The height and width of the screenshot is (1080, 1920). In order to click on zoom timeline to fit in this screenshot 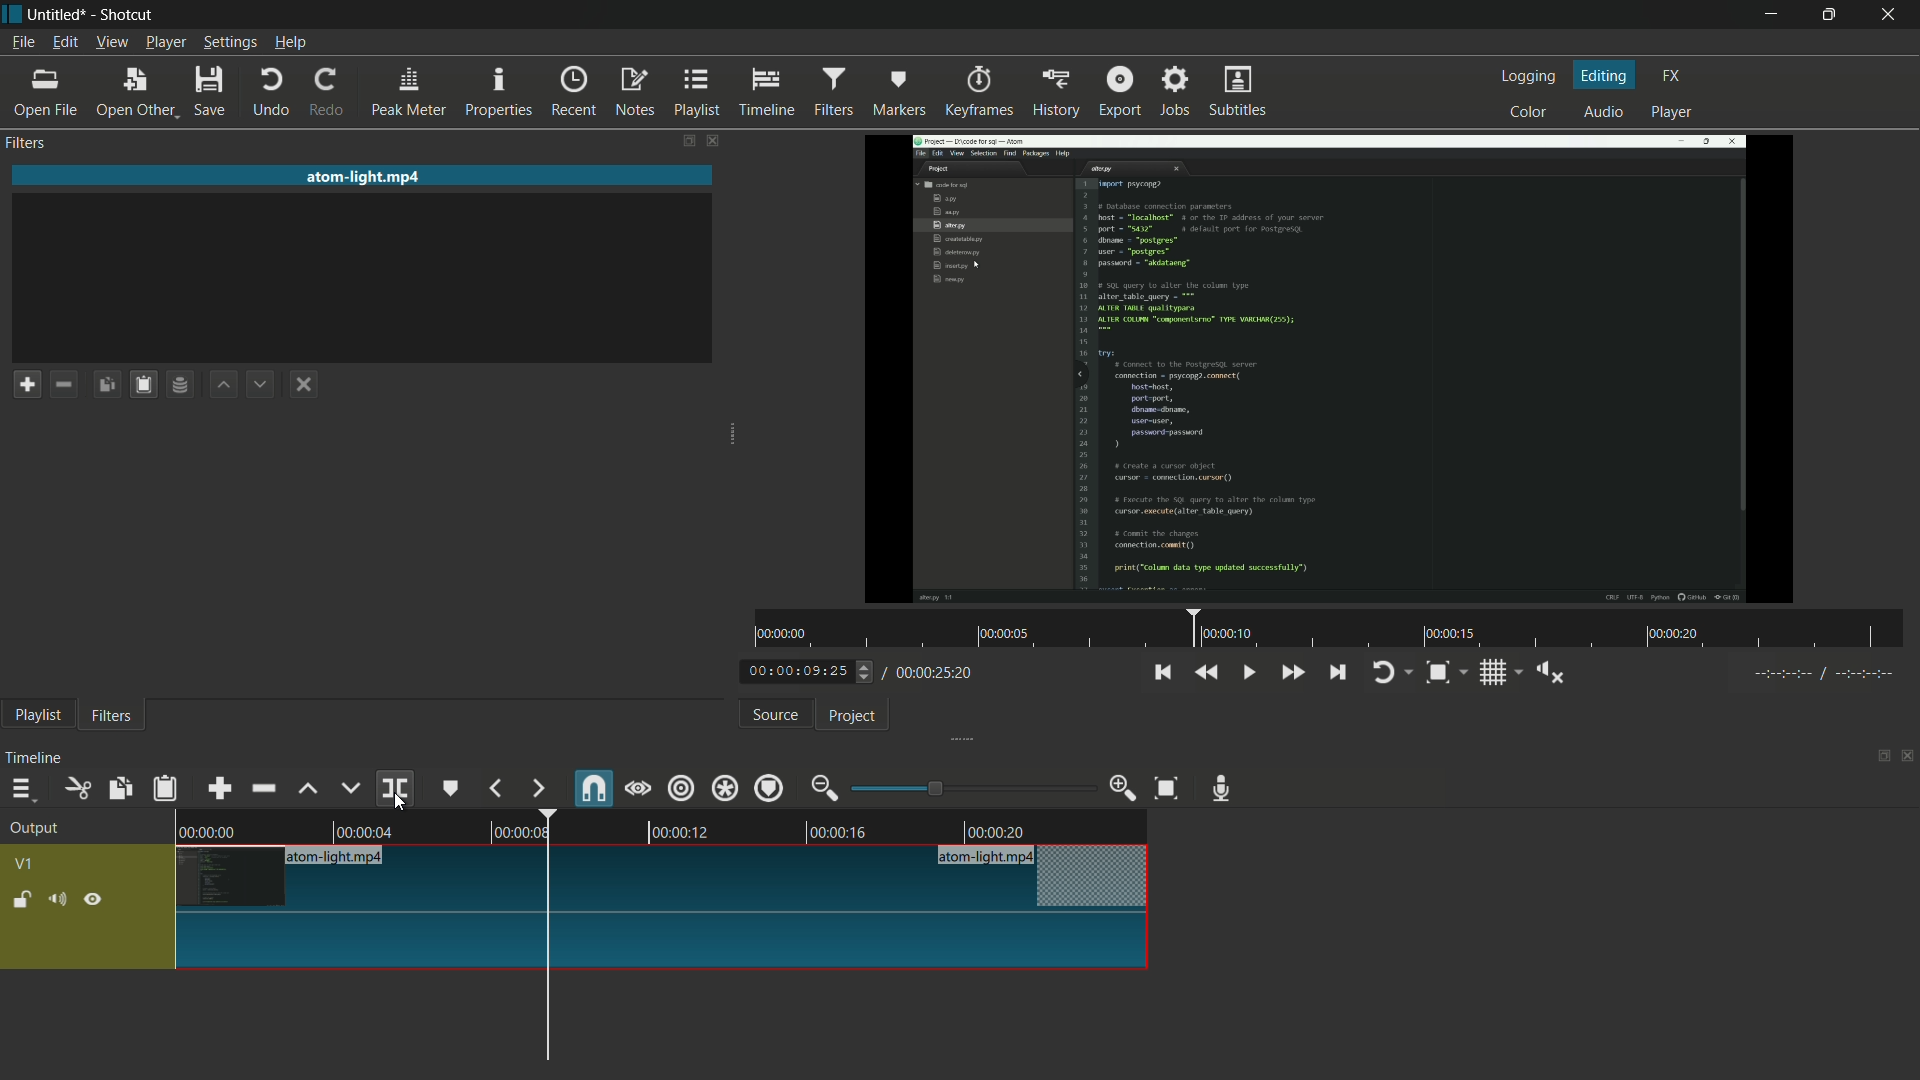, I will do `click(1167, 790)`.